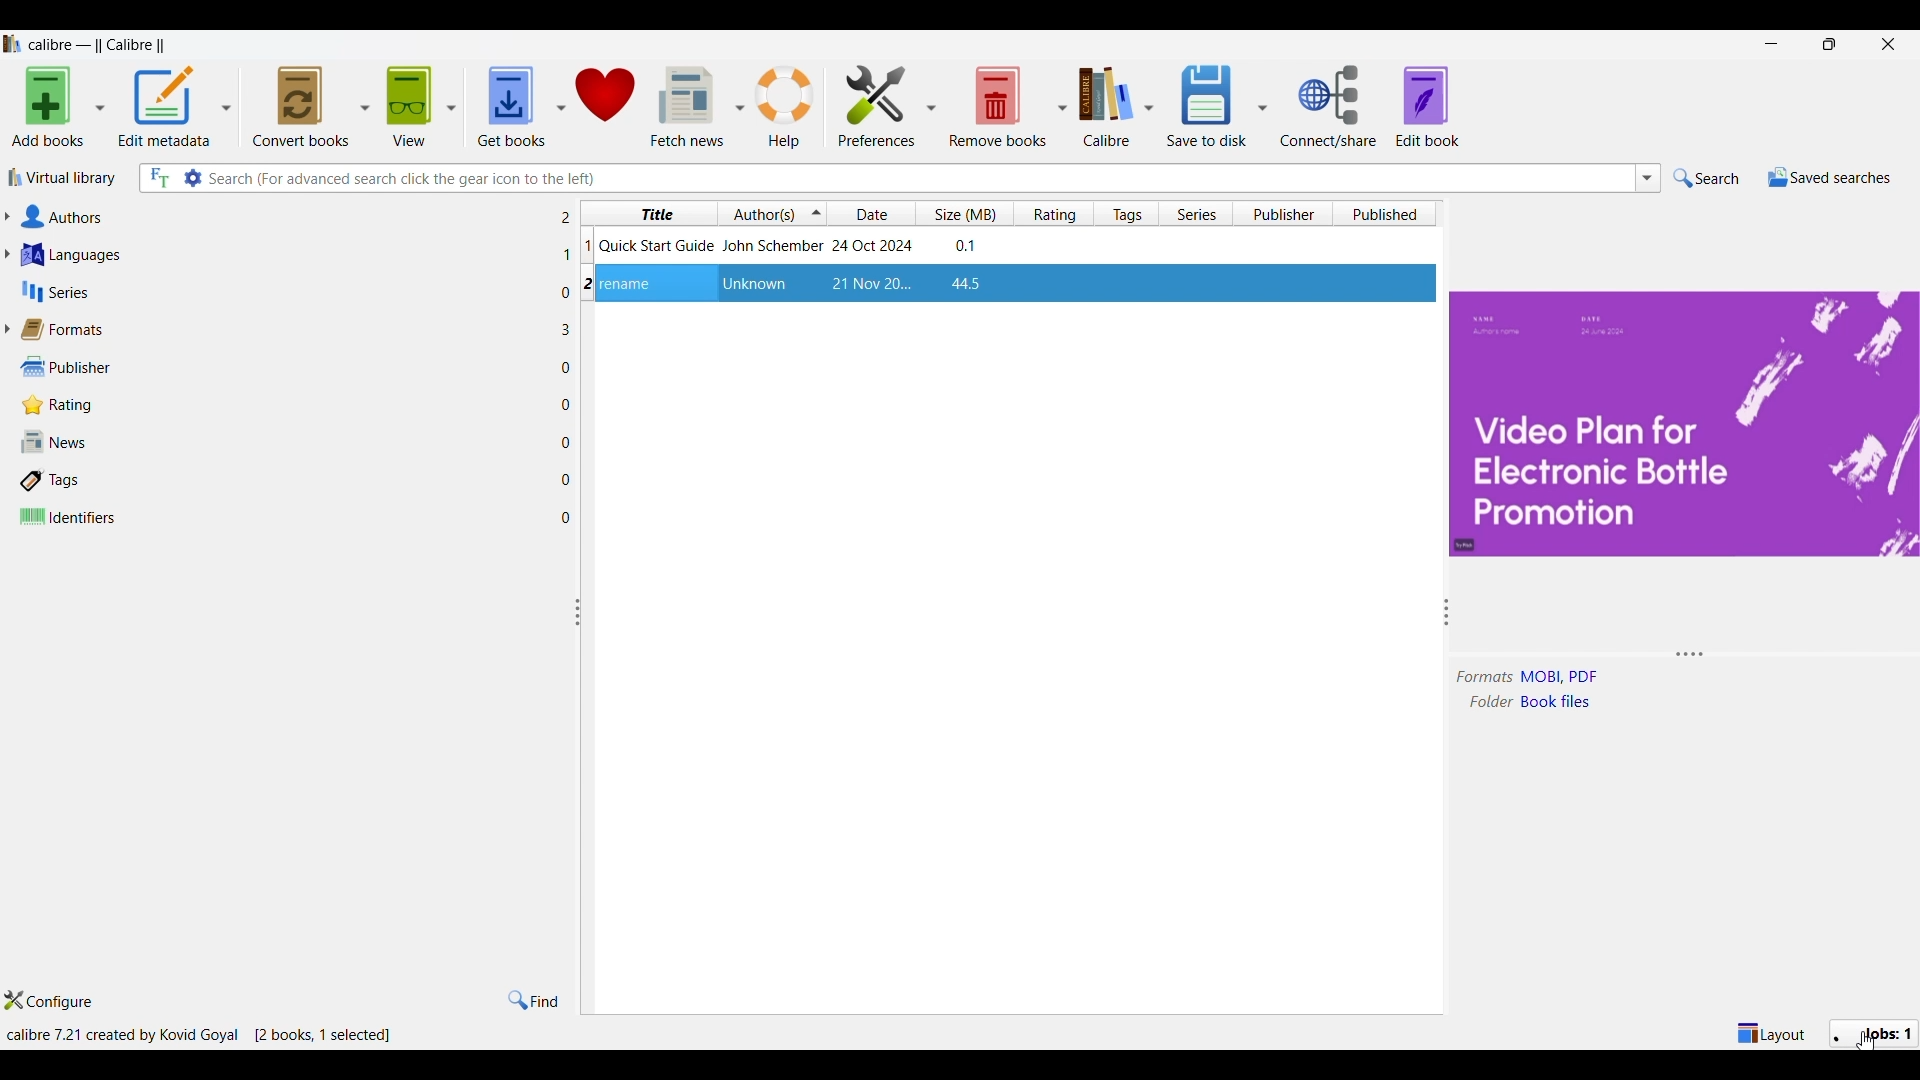  What do you see at coordinates (742, 105) in the screenshot?
I see `Fetch news options` at bounding box center [742, 105].